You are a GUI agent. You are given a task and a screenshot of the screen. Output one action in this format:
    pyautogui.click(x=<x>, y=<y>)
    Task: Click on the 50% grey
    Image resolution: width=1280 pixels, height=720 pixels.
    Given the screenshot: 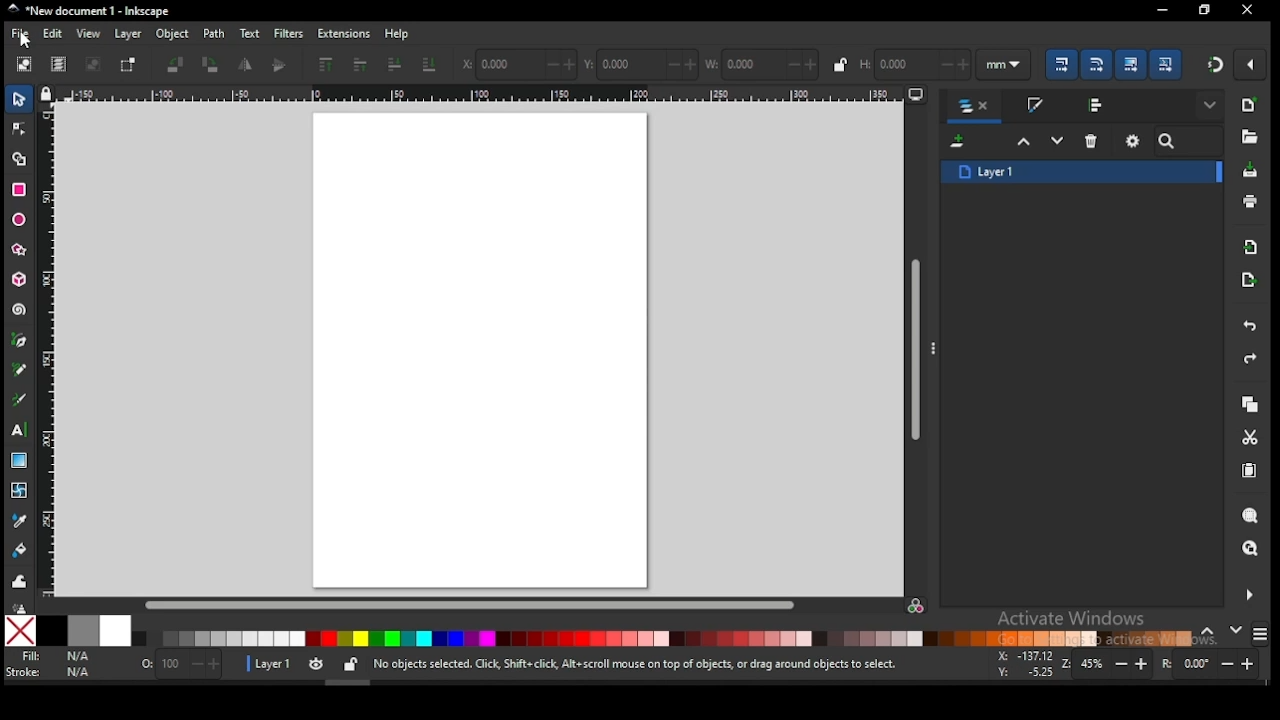 What is the action you would take?
    pyautogui.click(x=83, y=631)
    